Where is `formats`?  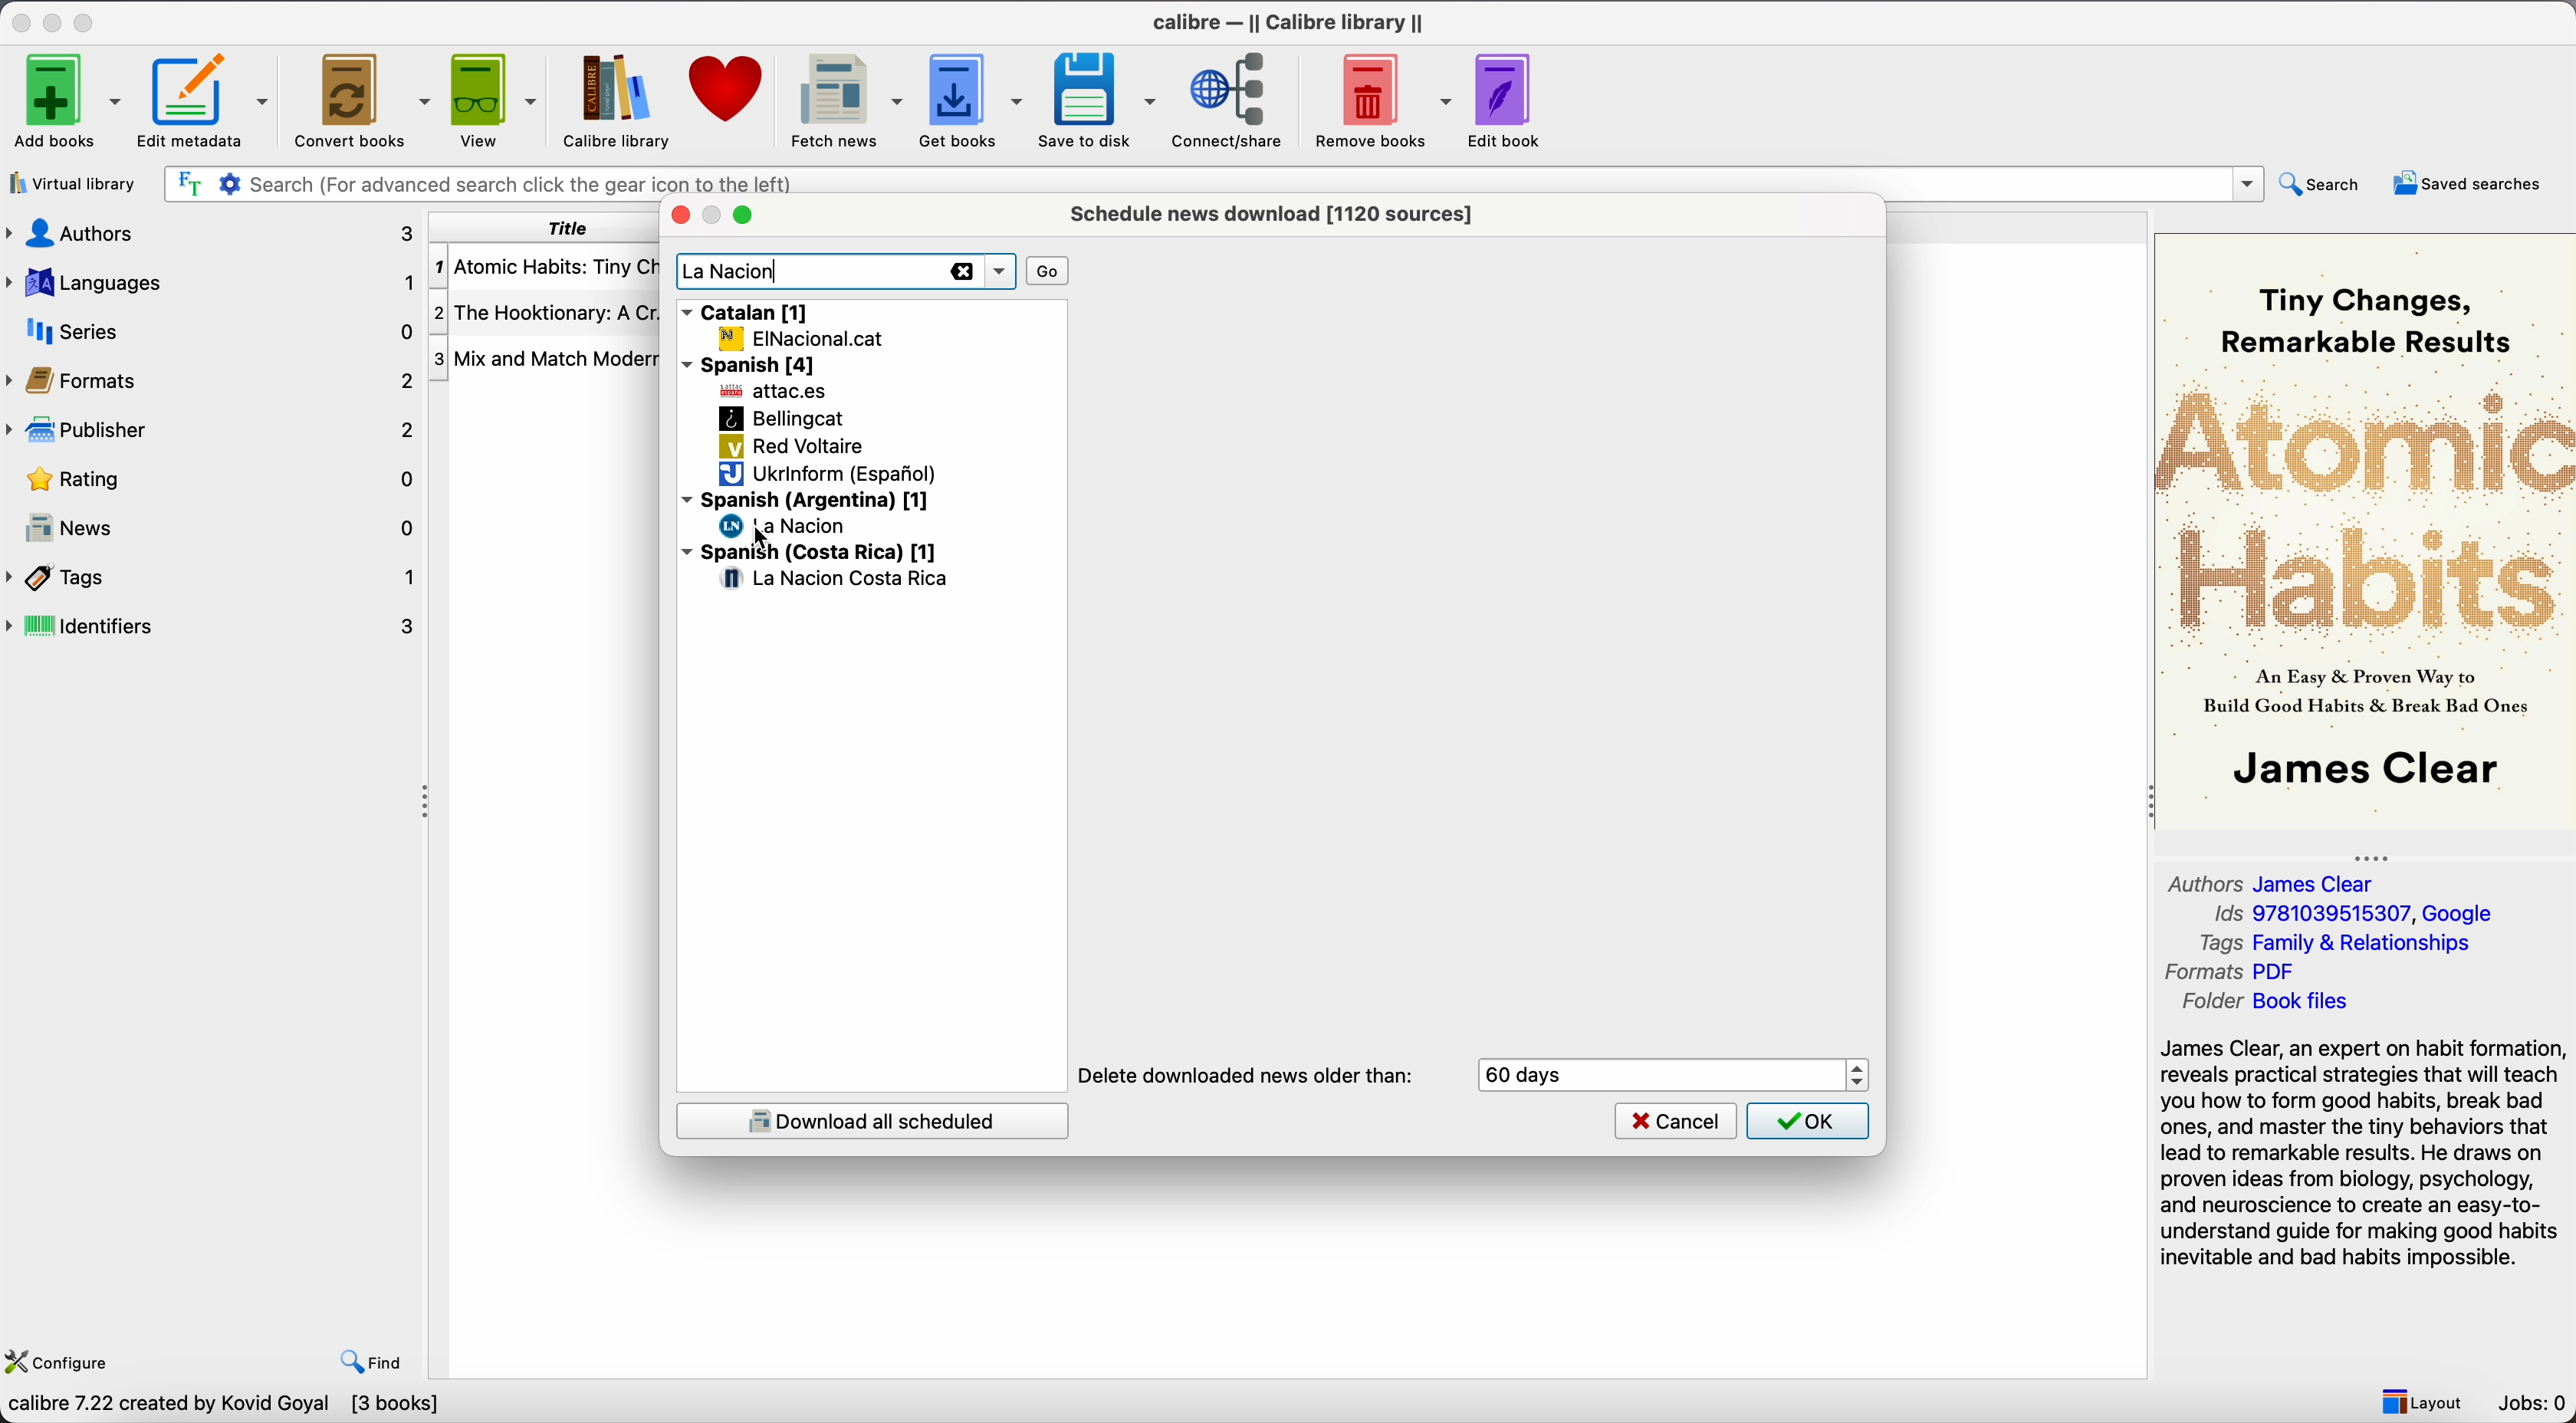 formats is located at coordinates (209, 378).